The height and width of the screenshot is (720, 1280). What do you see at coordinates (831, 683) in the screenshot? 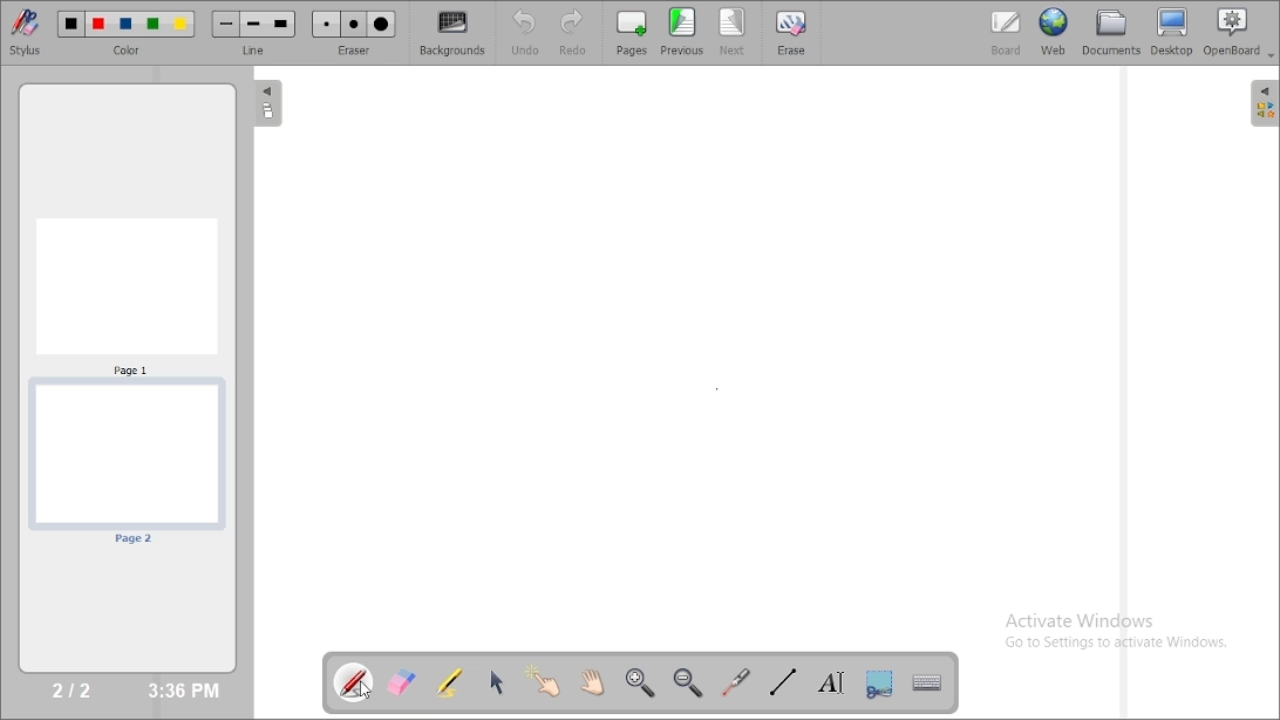
I see `write text` at bounding box center [831, 683].